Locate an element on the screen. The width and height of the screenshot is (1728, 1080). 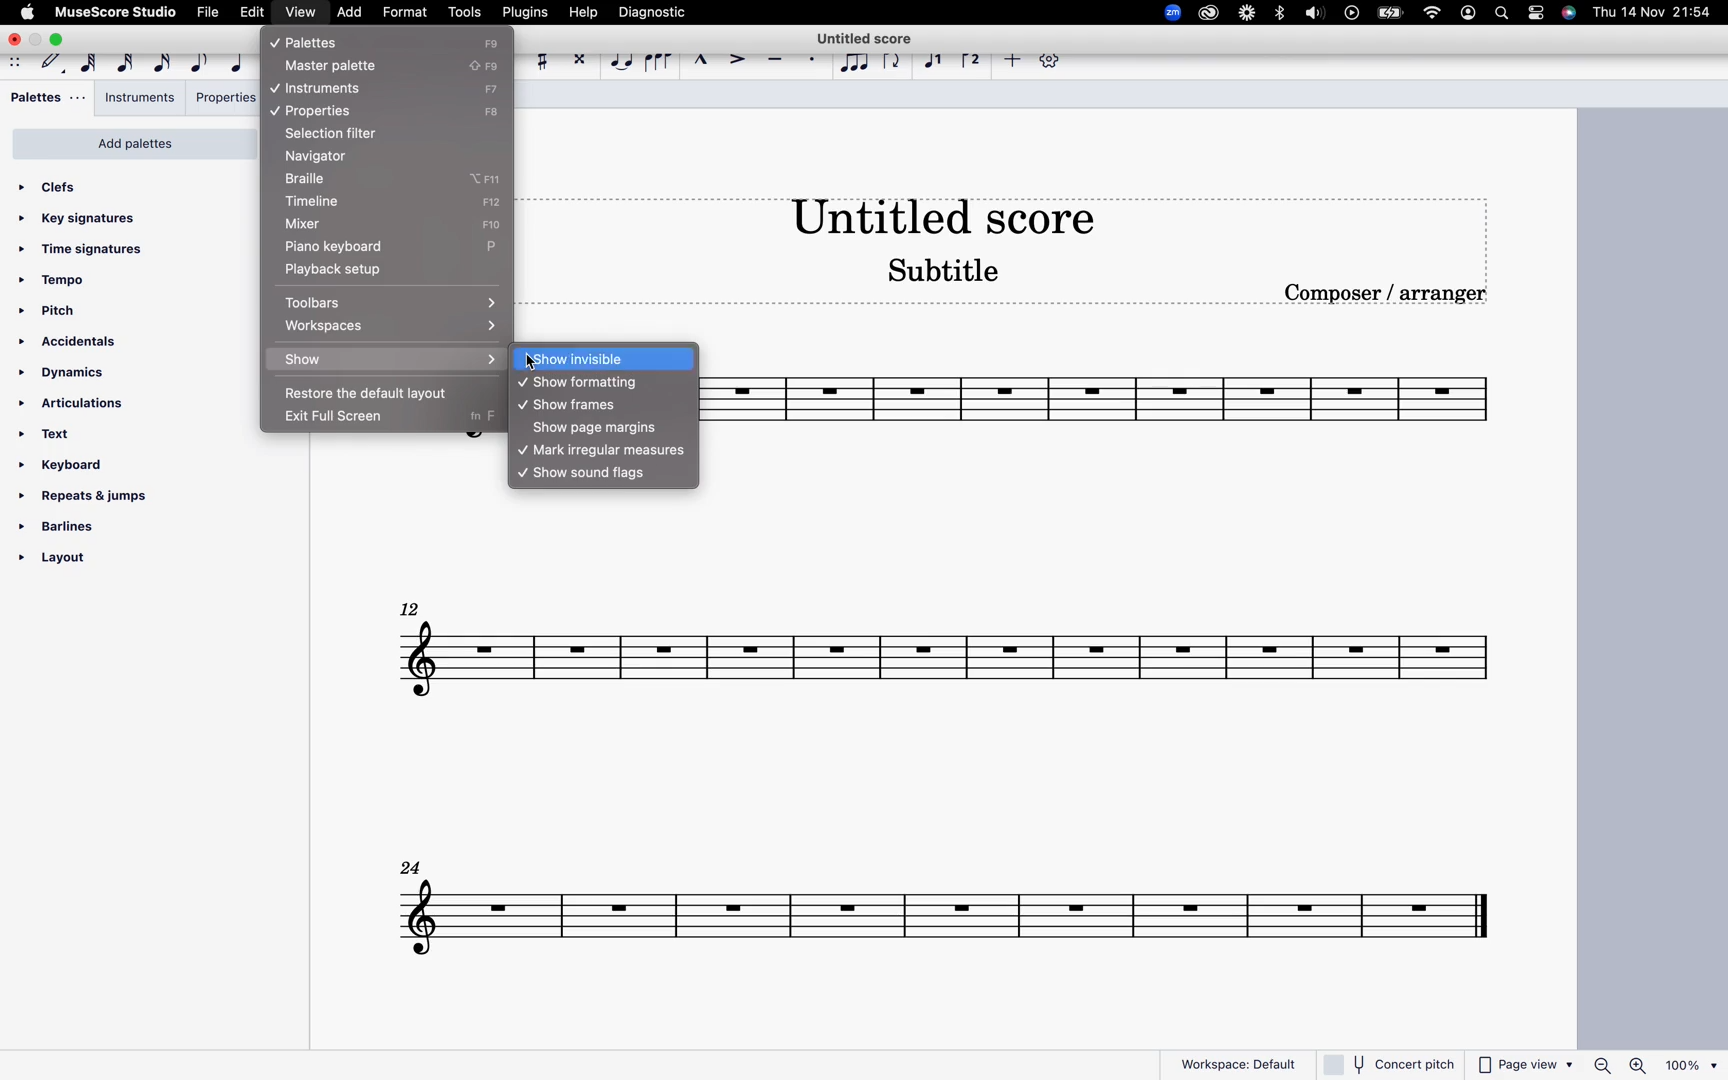
zoom is located at coordinates (1168, 16).